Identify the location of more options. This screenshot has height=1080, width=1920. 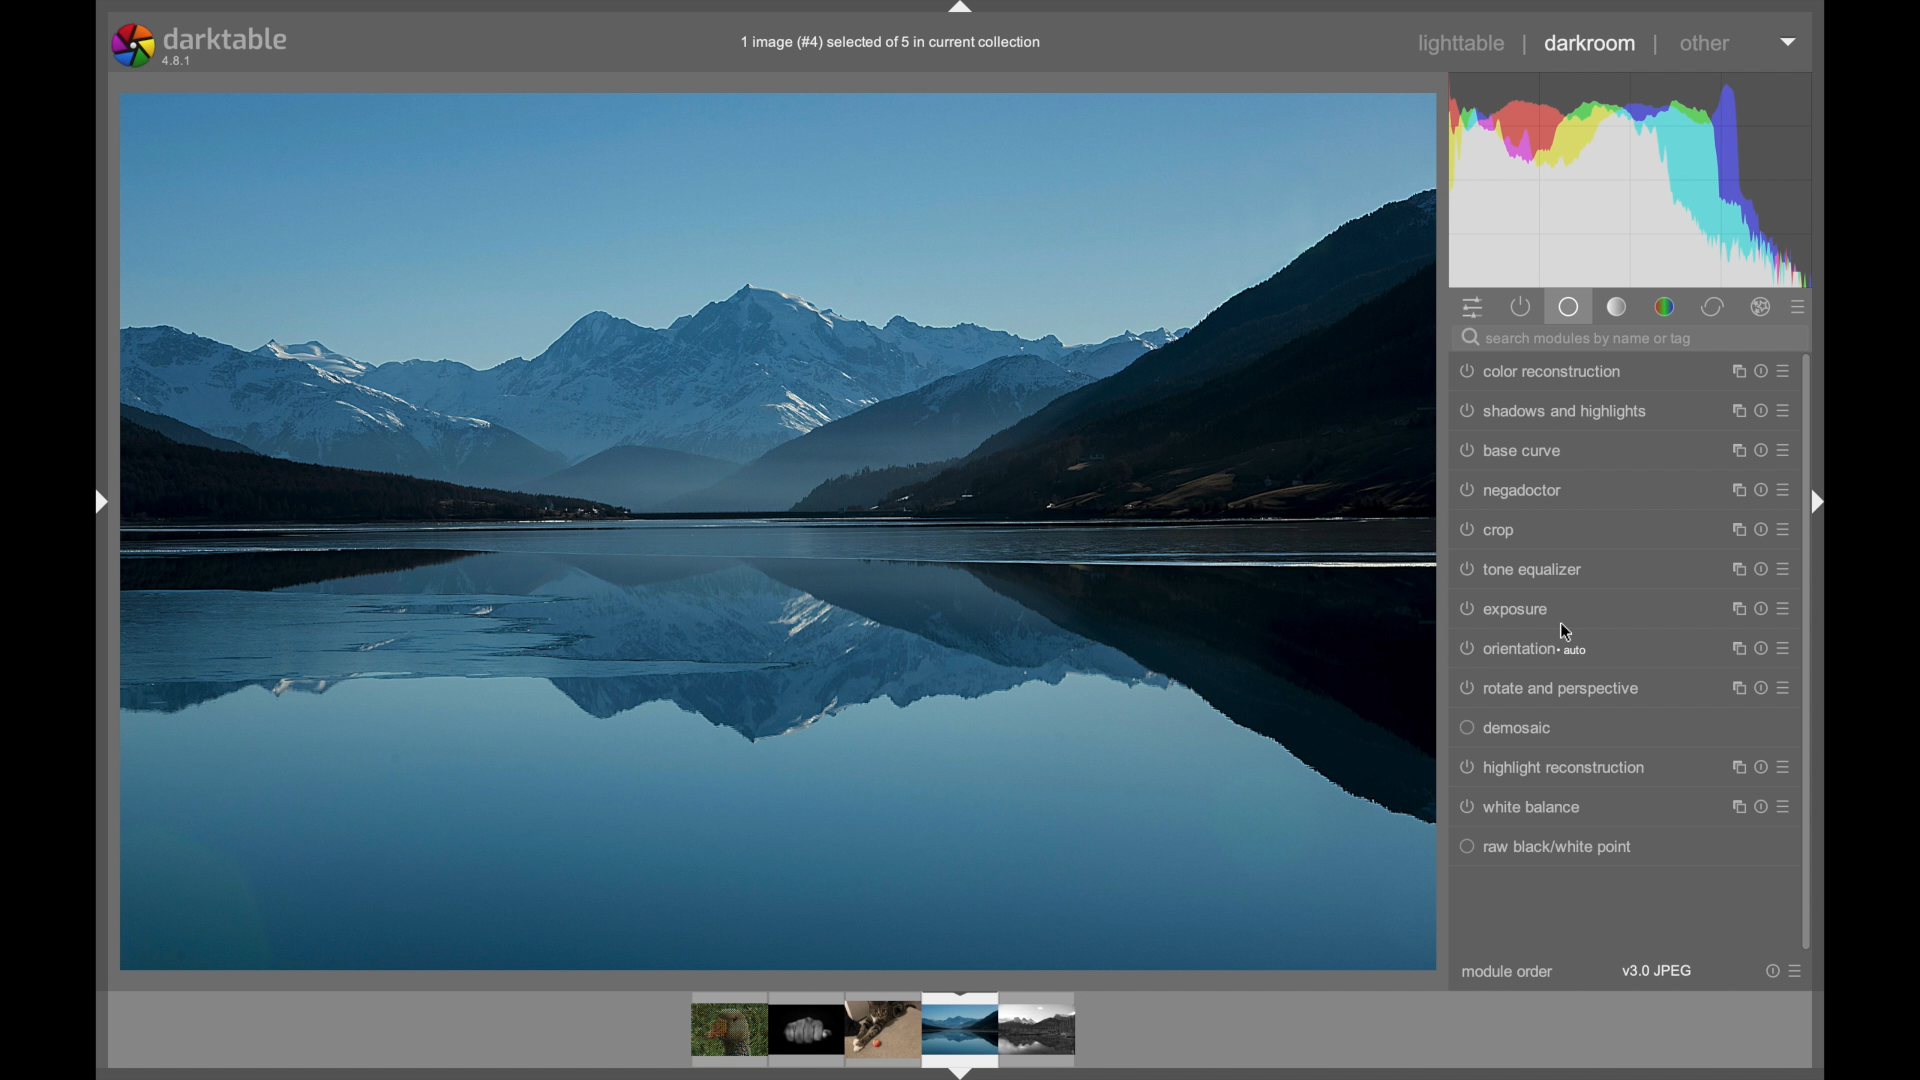
(1761, 569).